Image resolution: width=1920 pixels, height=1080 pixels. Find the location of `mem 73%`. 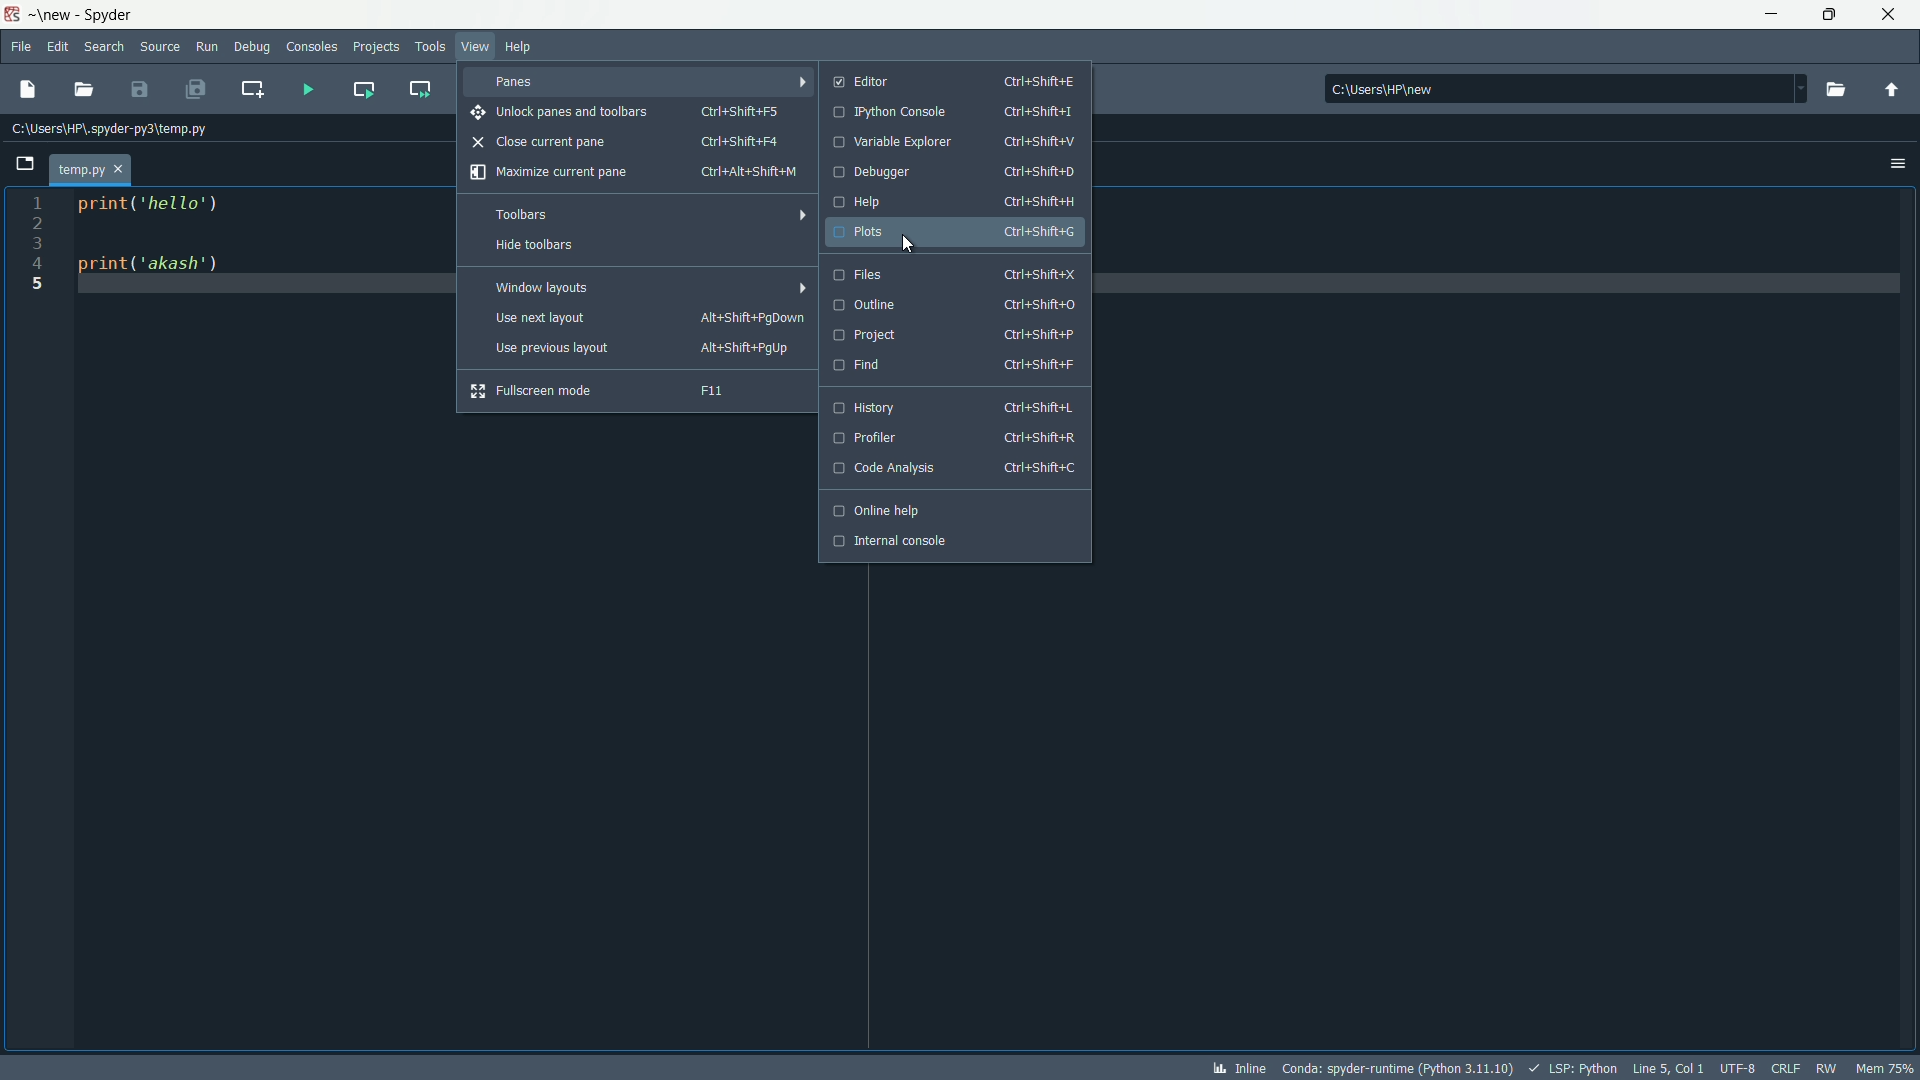

mem 73% is located at coordinates (1885, 1068).